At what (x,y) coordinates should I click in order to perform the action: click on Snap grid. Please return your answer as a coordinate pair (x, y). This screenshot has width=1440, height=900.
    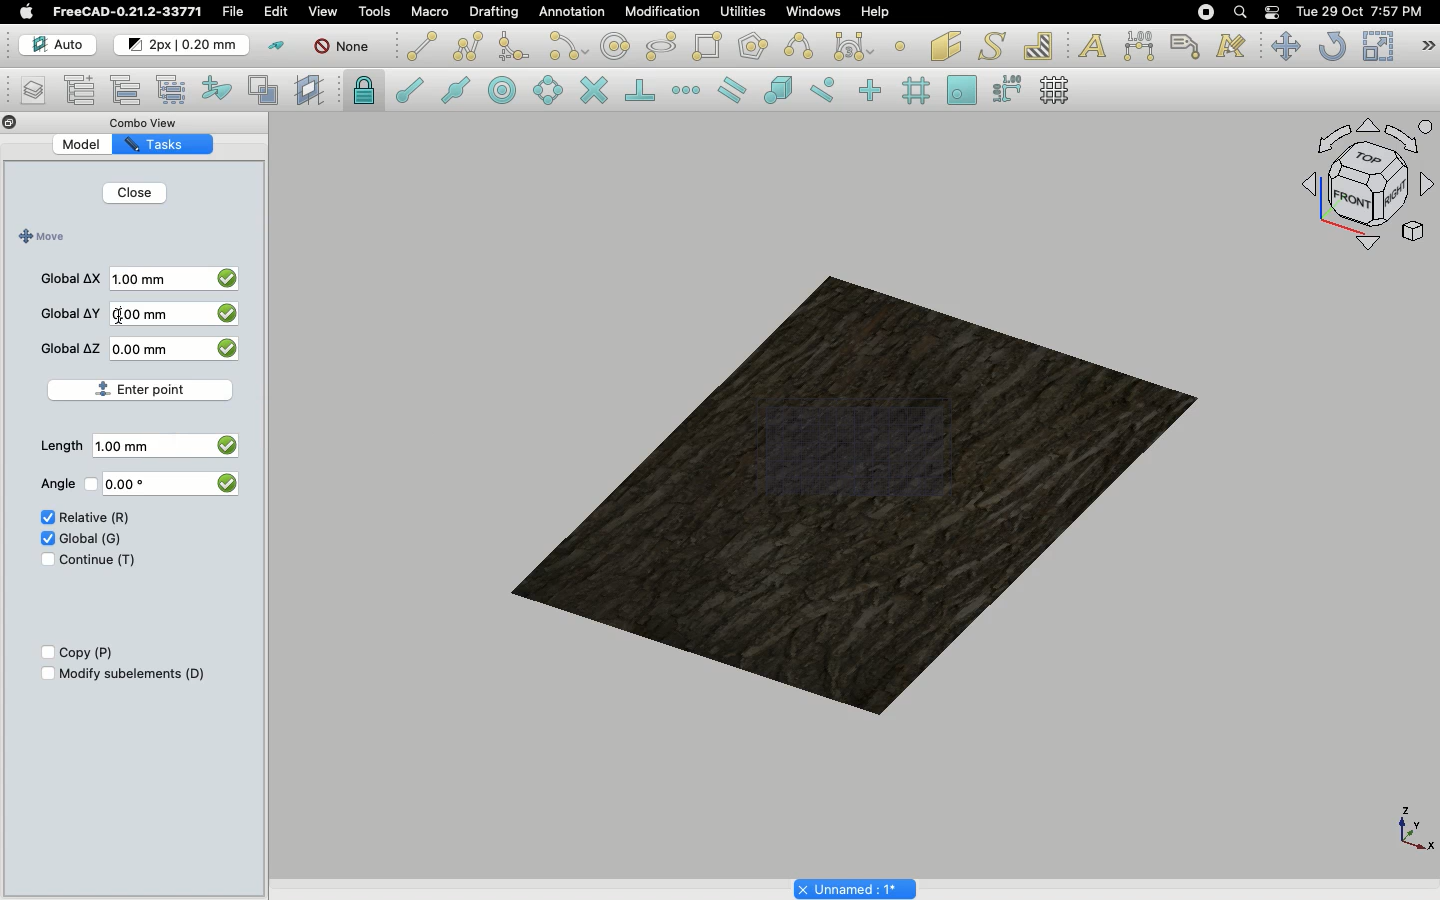
    Looking at the image, I should click on (918, 91).